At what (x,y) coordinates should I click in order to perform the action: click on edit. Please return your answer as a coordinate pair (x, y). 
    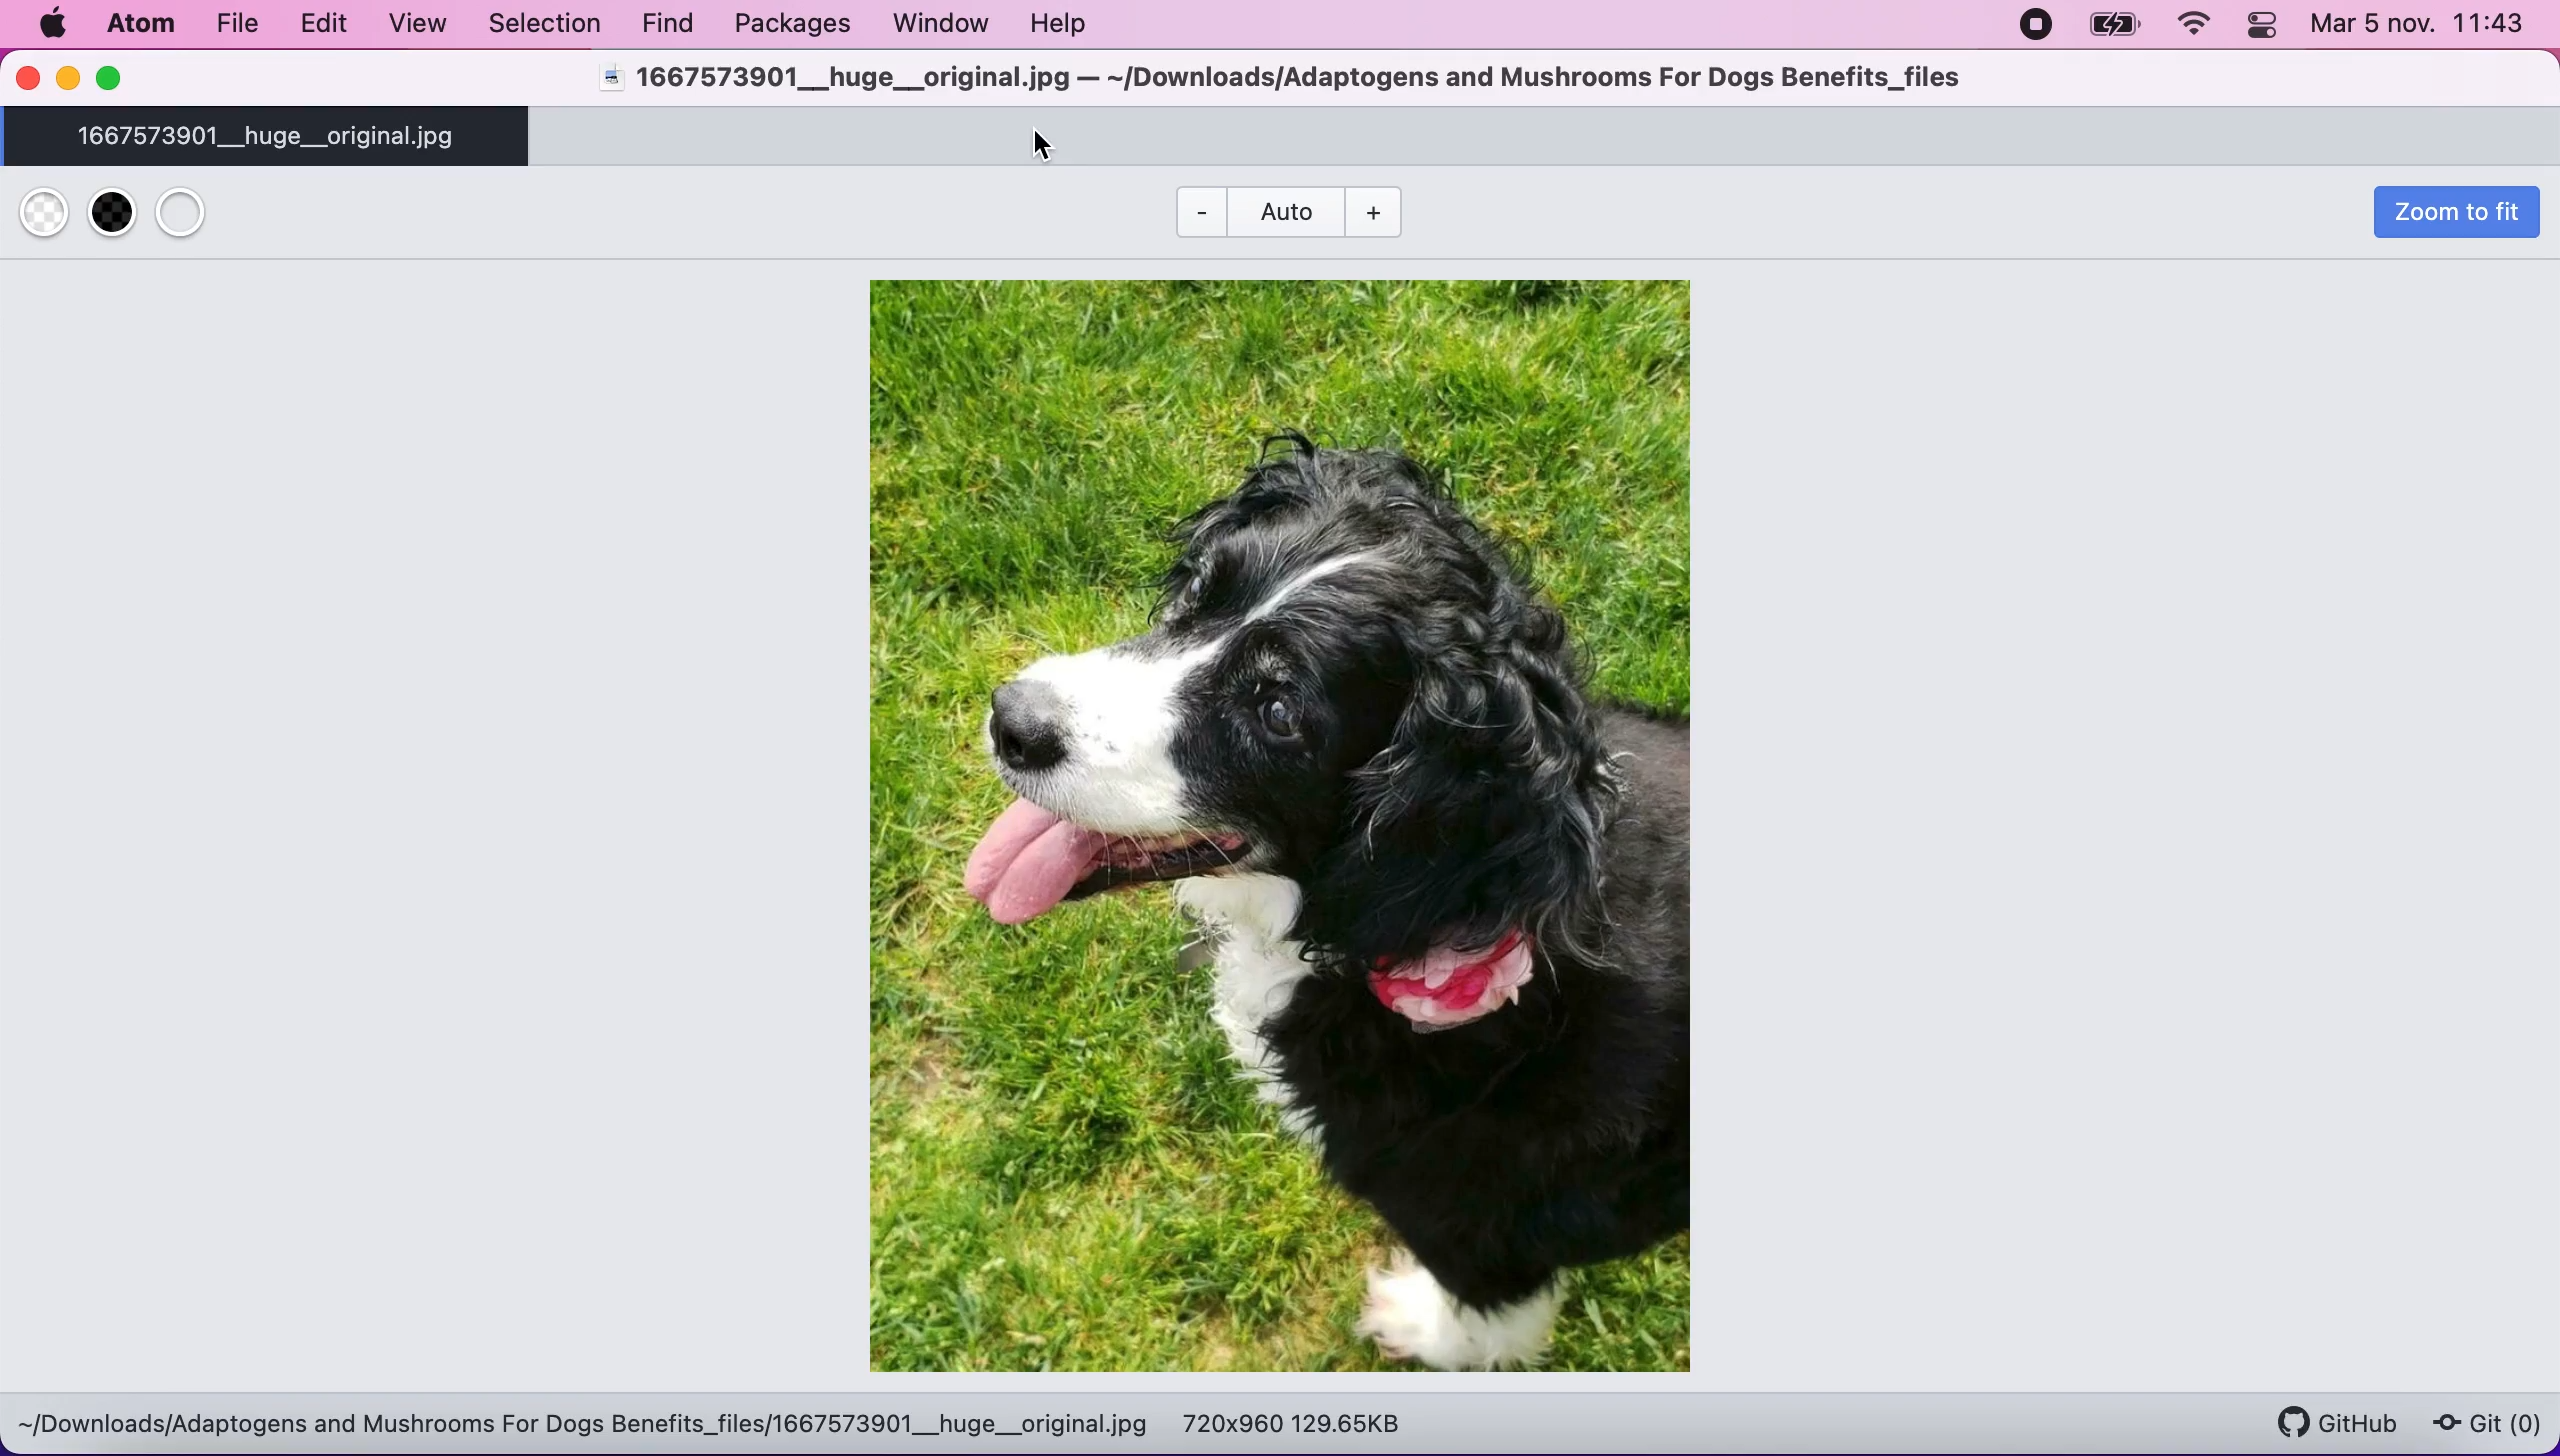
    Looking at the image, I should click on (323, 22).